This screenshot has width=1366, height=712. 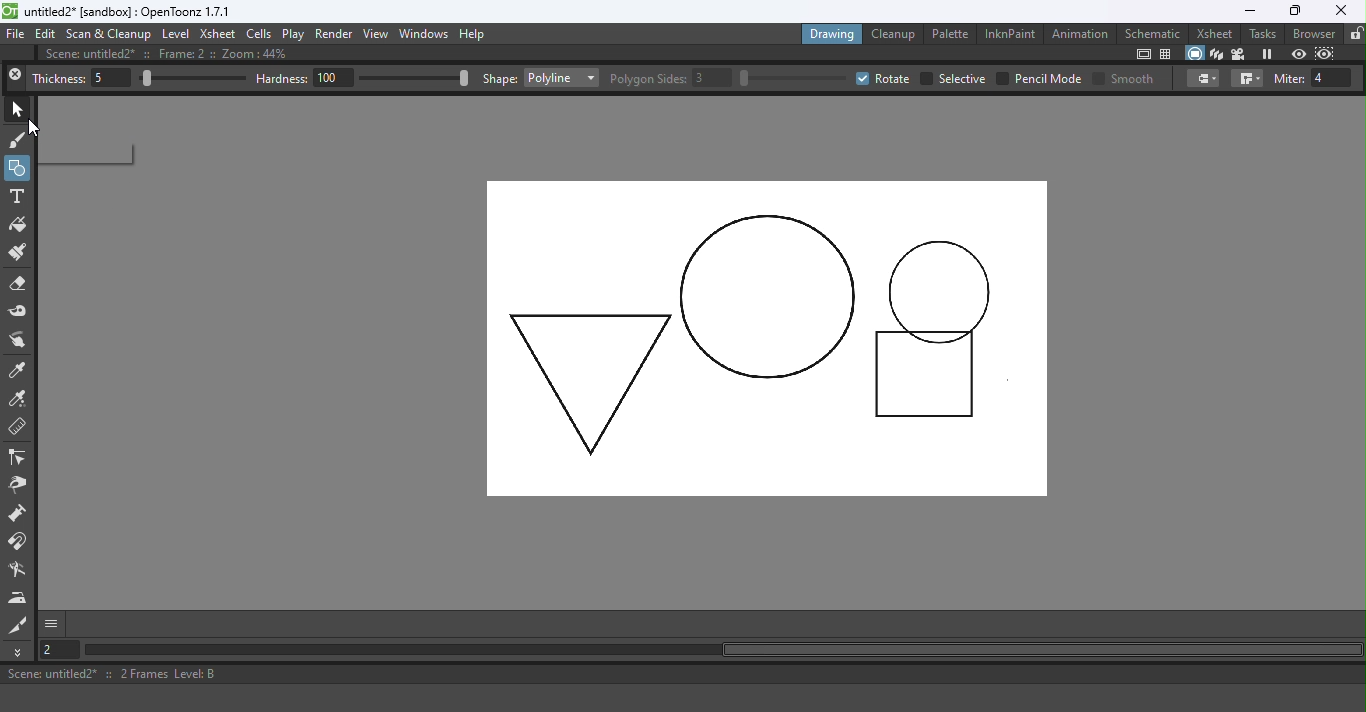 I want to click on Fill tool, so click(x=19, y=225).